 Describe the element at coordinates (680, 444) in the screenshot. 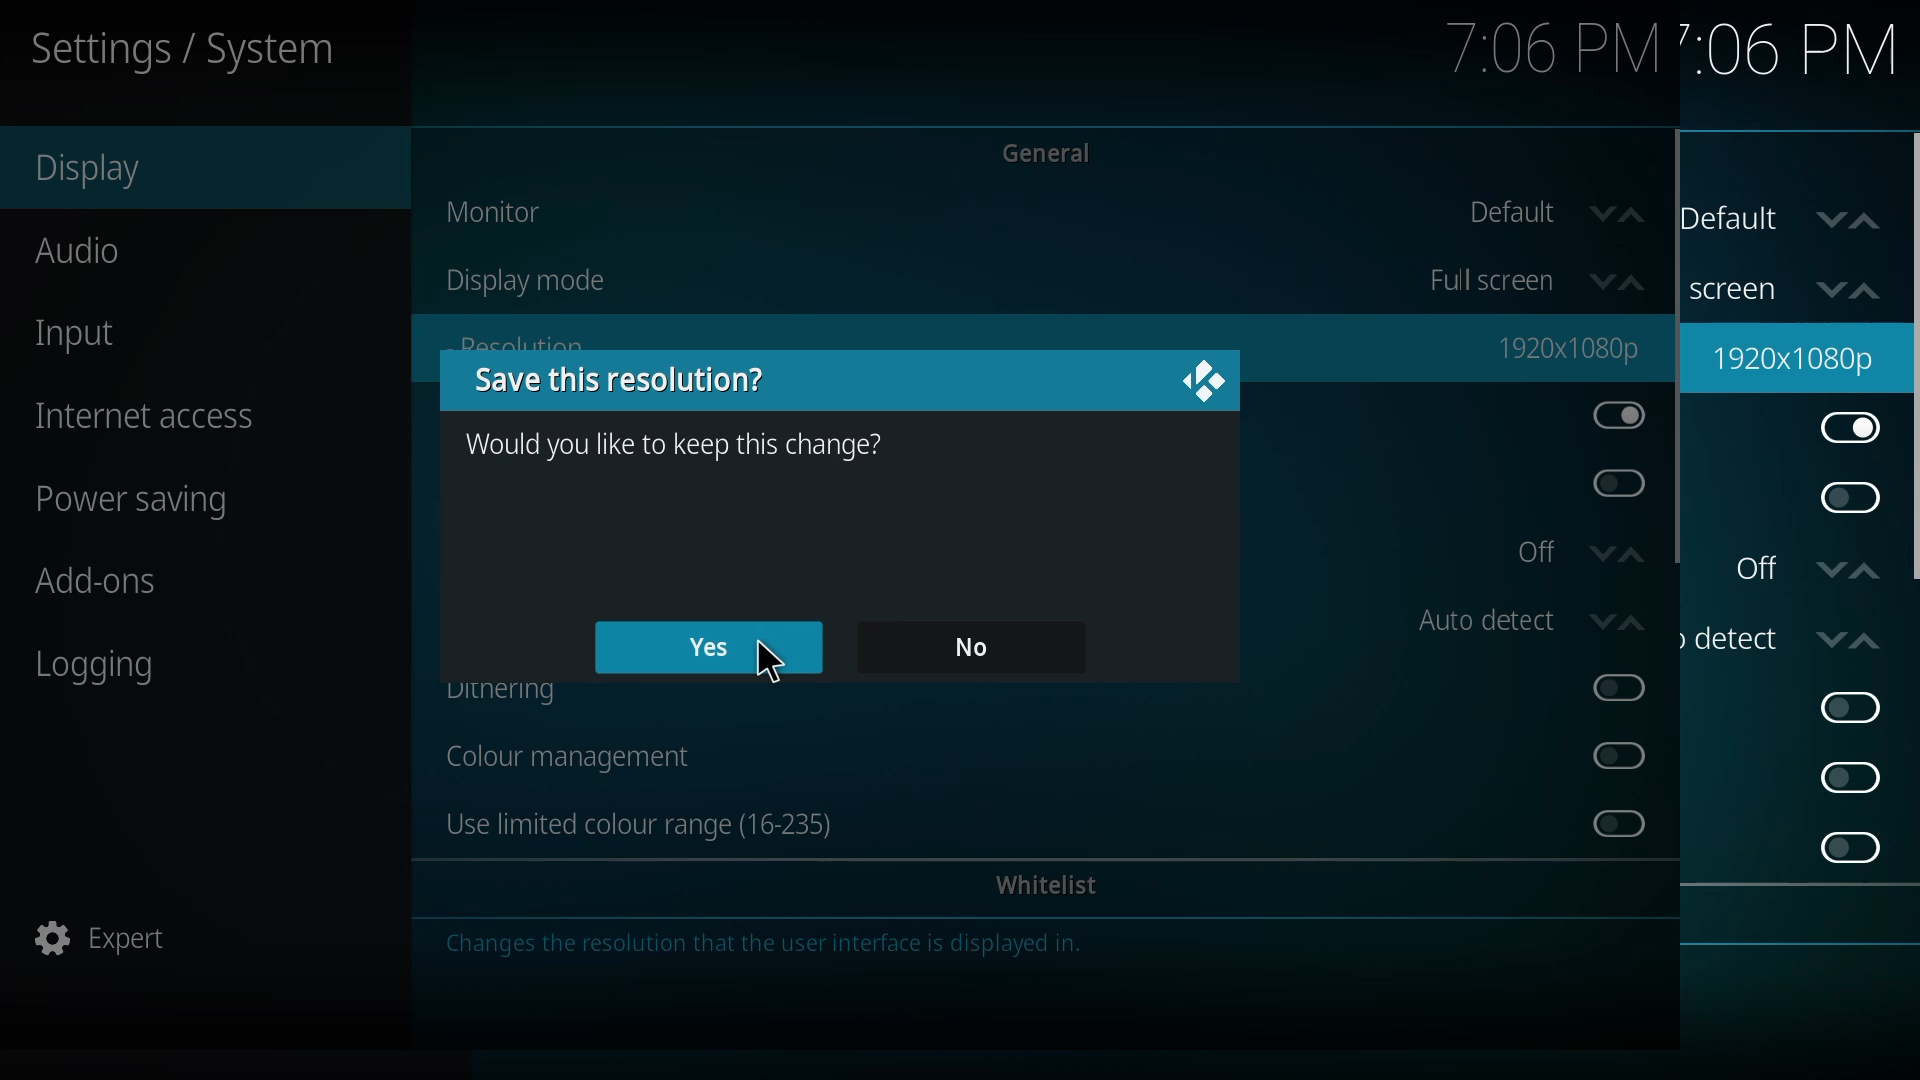

I see `confirm change` at that location.